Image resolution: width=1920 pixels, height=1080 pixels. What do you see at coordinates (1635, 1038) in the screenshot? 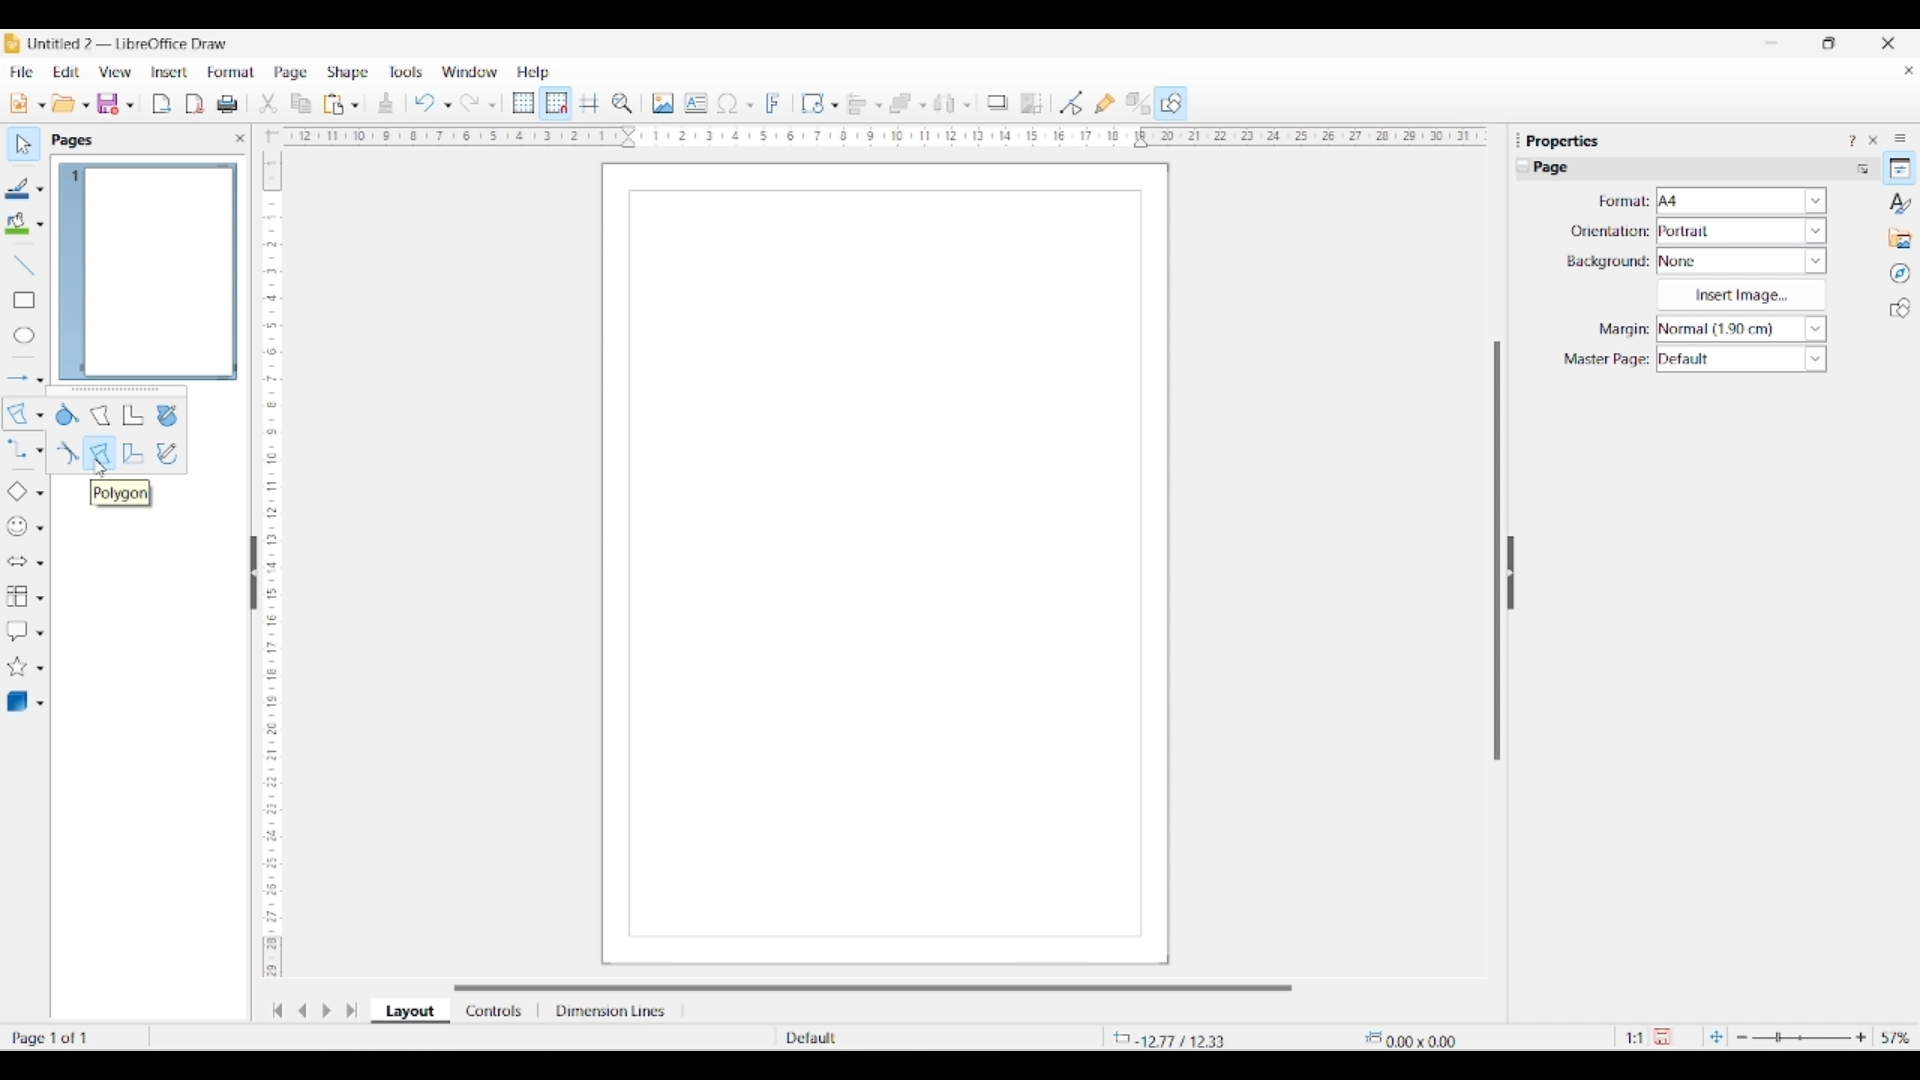
I see `Scaling factor of the document` at bounding box center [1635, 1038].